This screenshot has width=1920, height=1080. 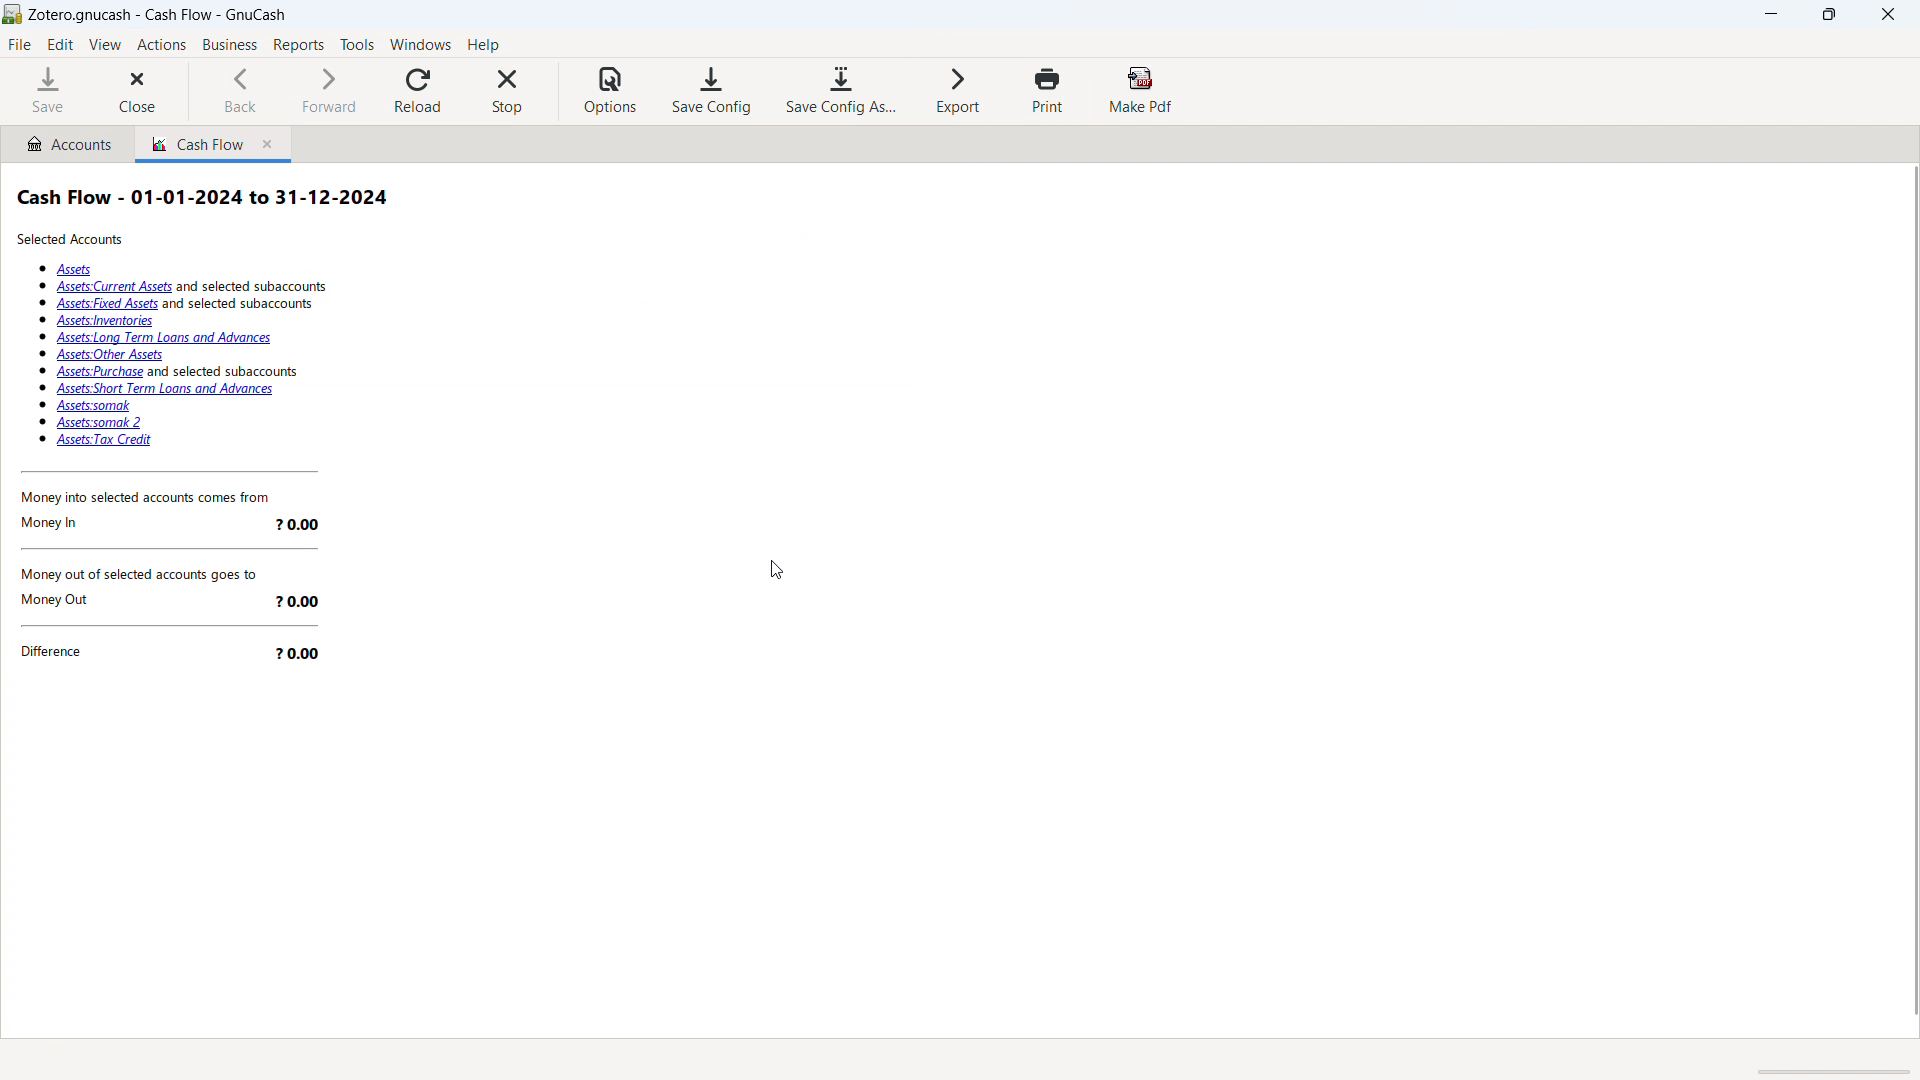 I want to click on assets: current assets, so click(x=196, y=287).